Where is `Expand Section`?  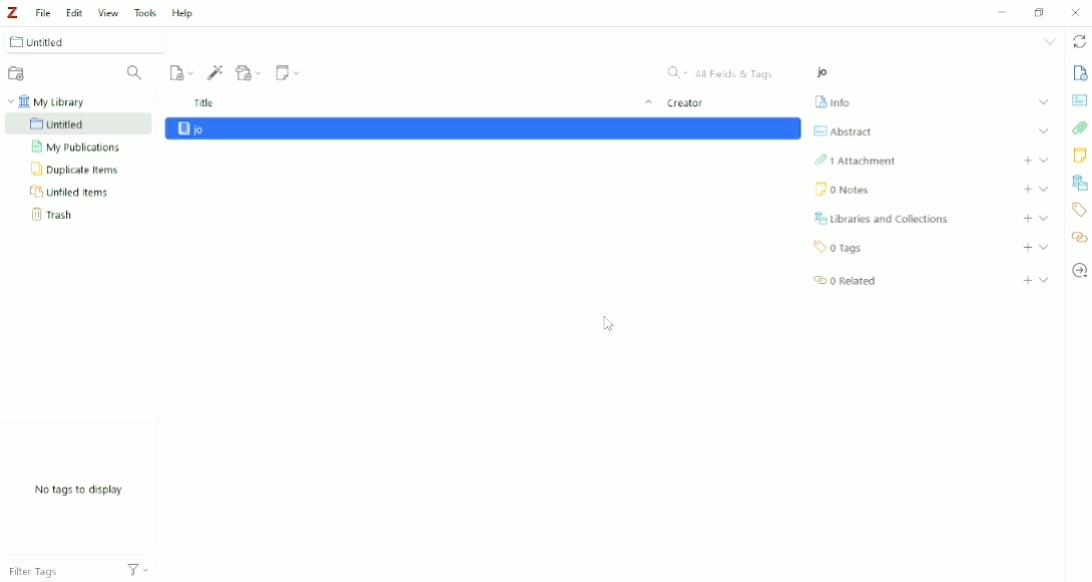
Expand Section is located at coordinates (1044, 247).